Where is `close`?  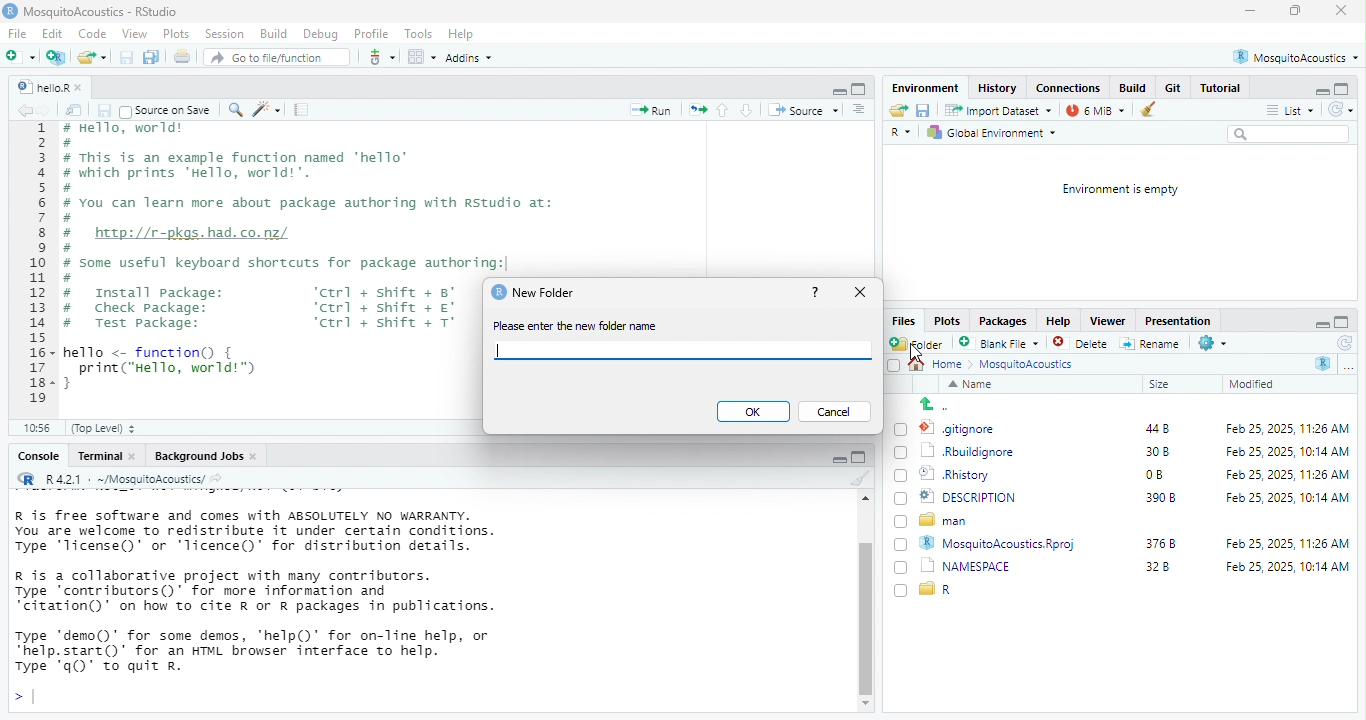
close is located at coordinates (1338, 11).